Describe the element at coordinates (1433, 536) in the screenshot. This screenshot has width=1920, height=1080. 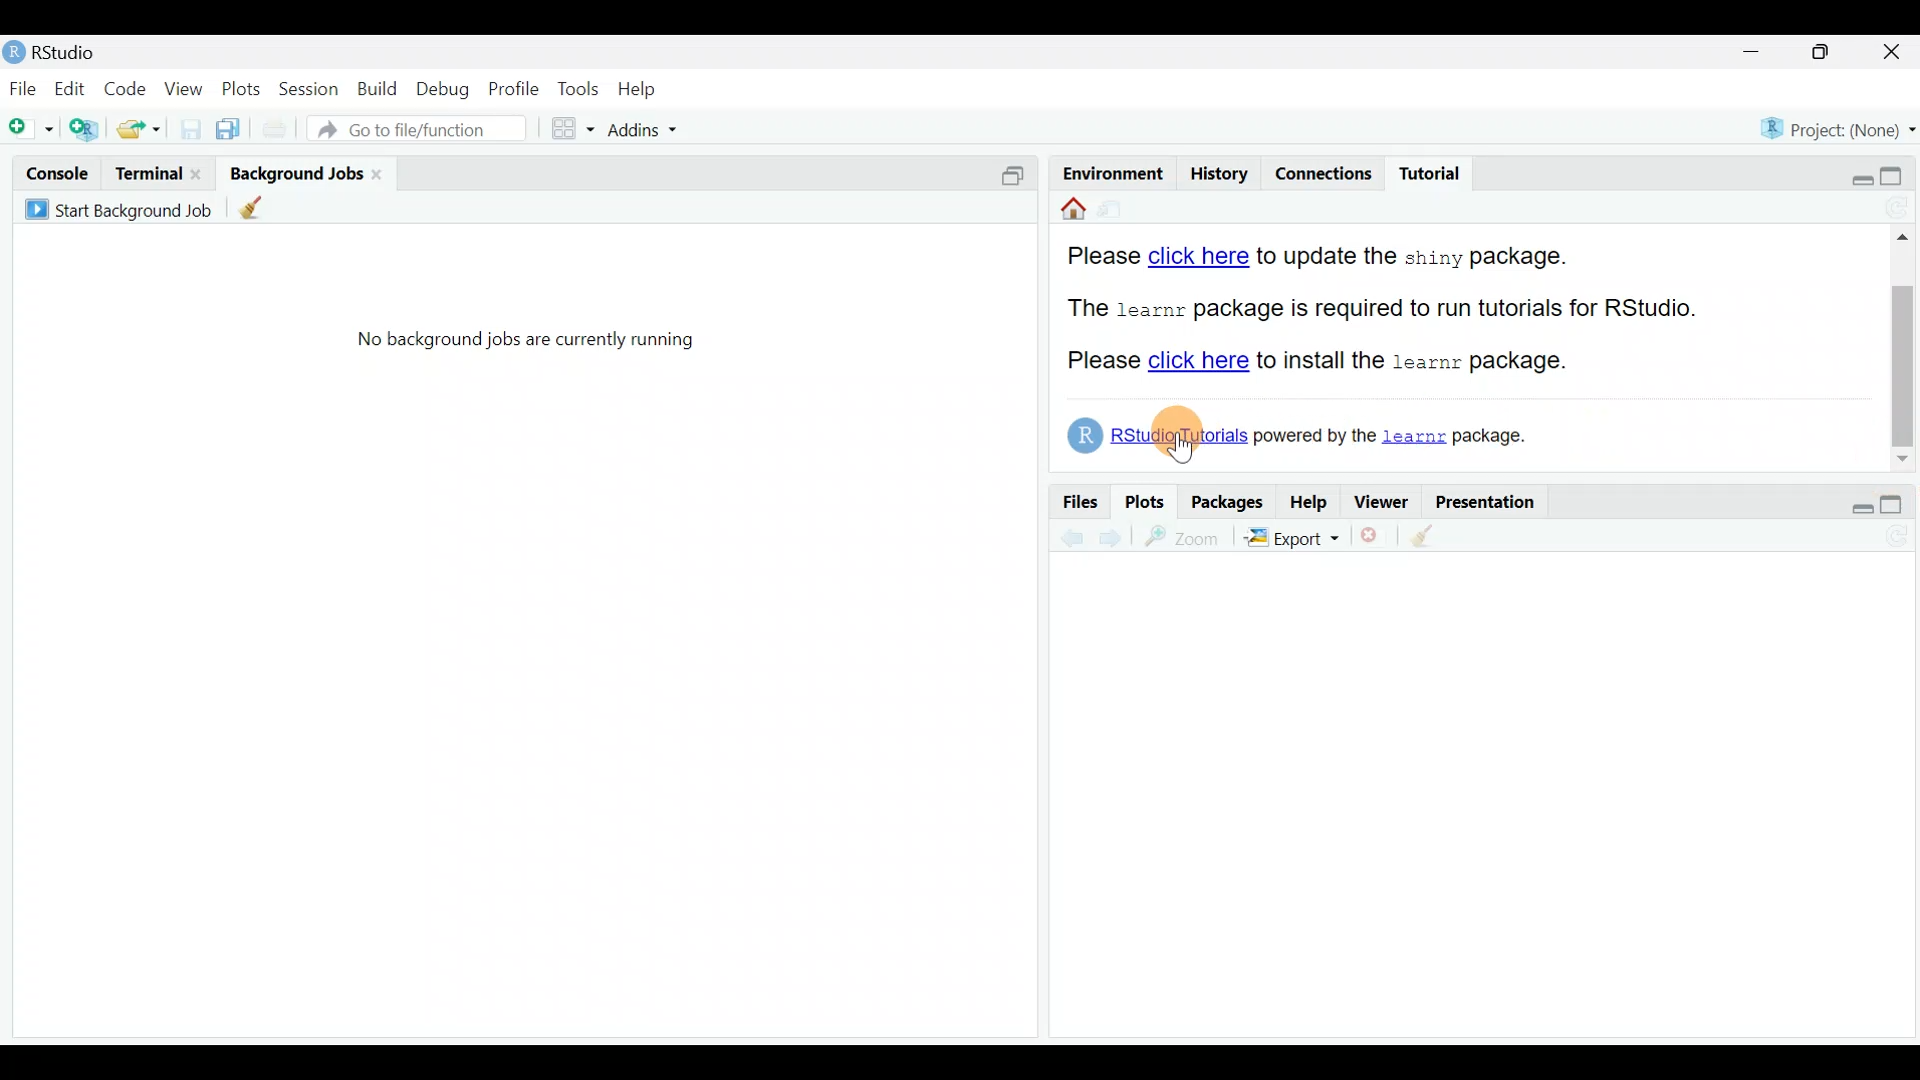
I see `Clear all plots` at that location.